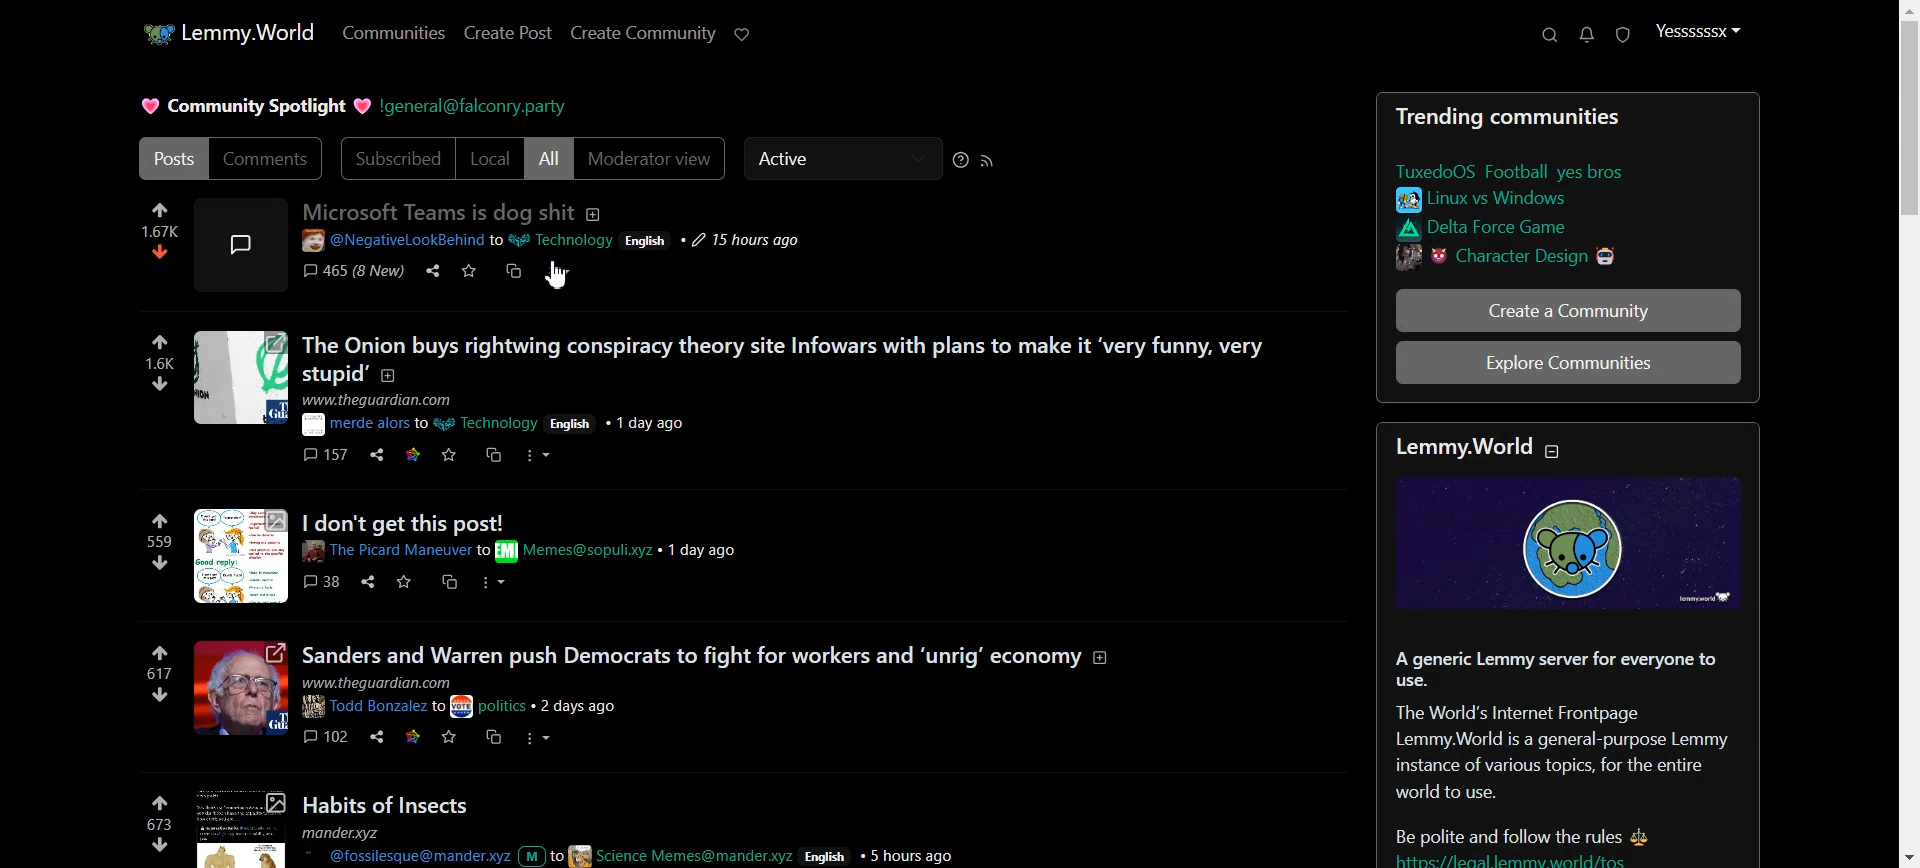 The width and height of the screenshot is (1920, 868). Describe the element at coordinates (164, 384) in the screenshot. I see `dislike` at that location.